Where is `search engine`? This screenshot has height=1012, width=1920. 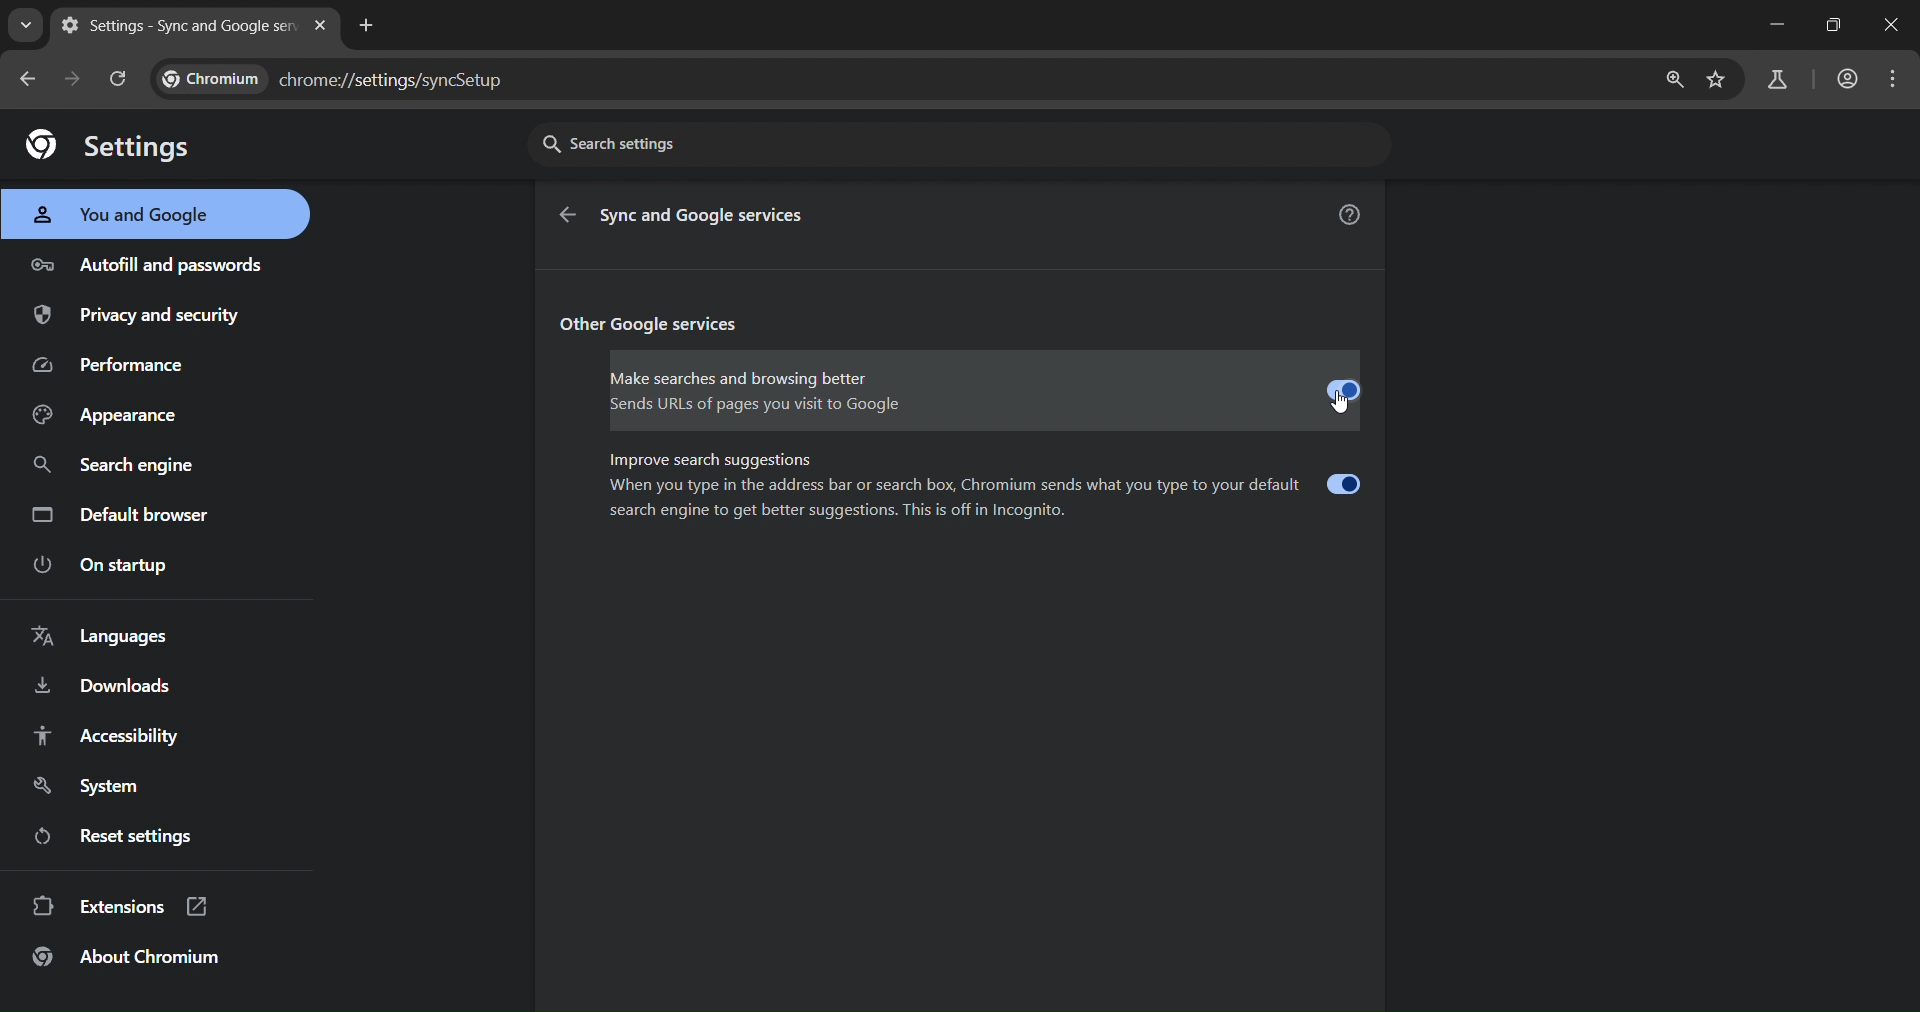
search engine is located at coordinates (118, 467).